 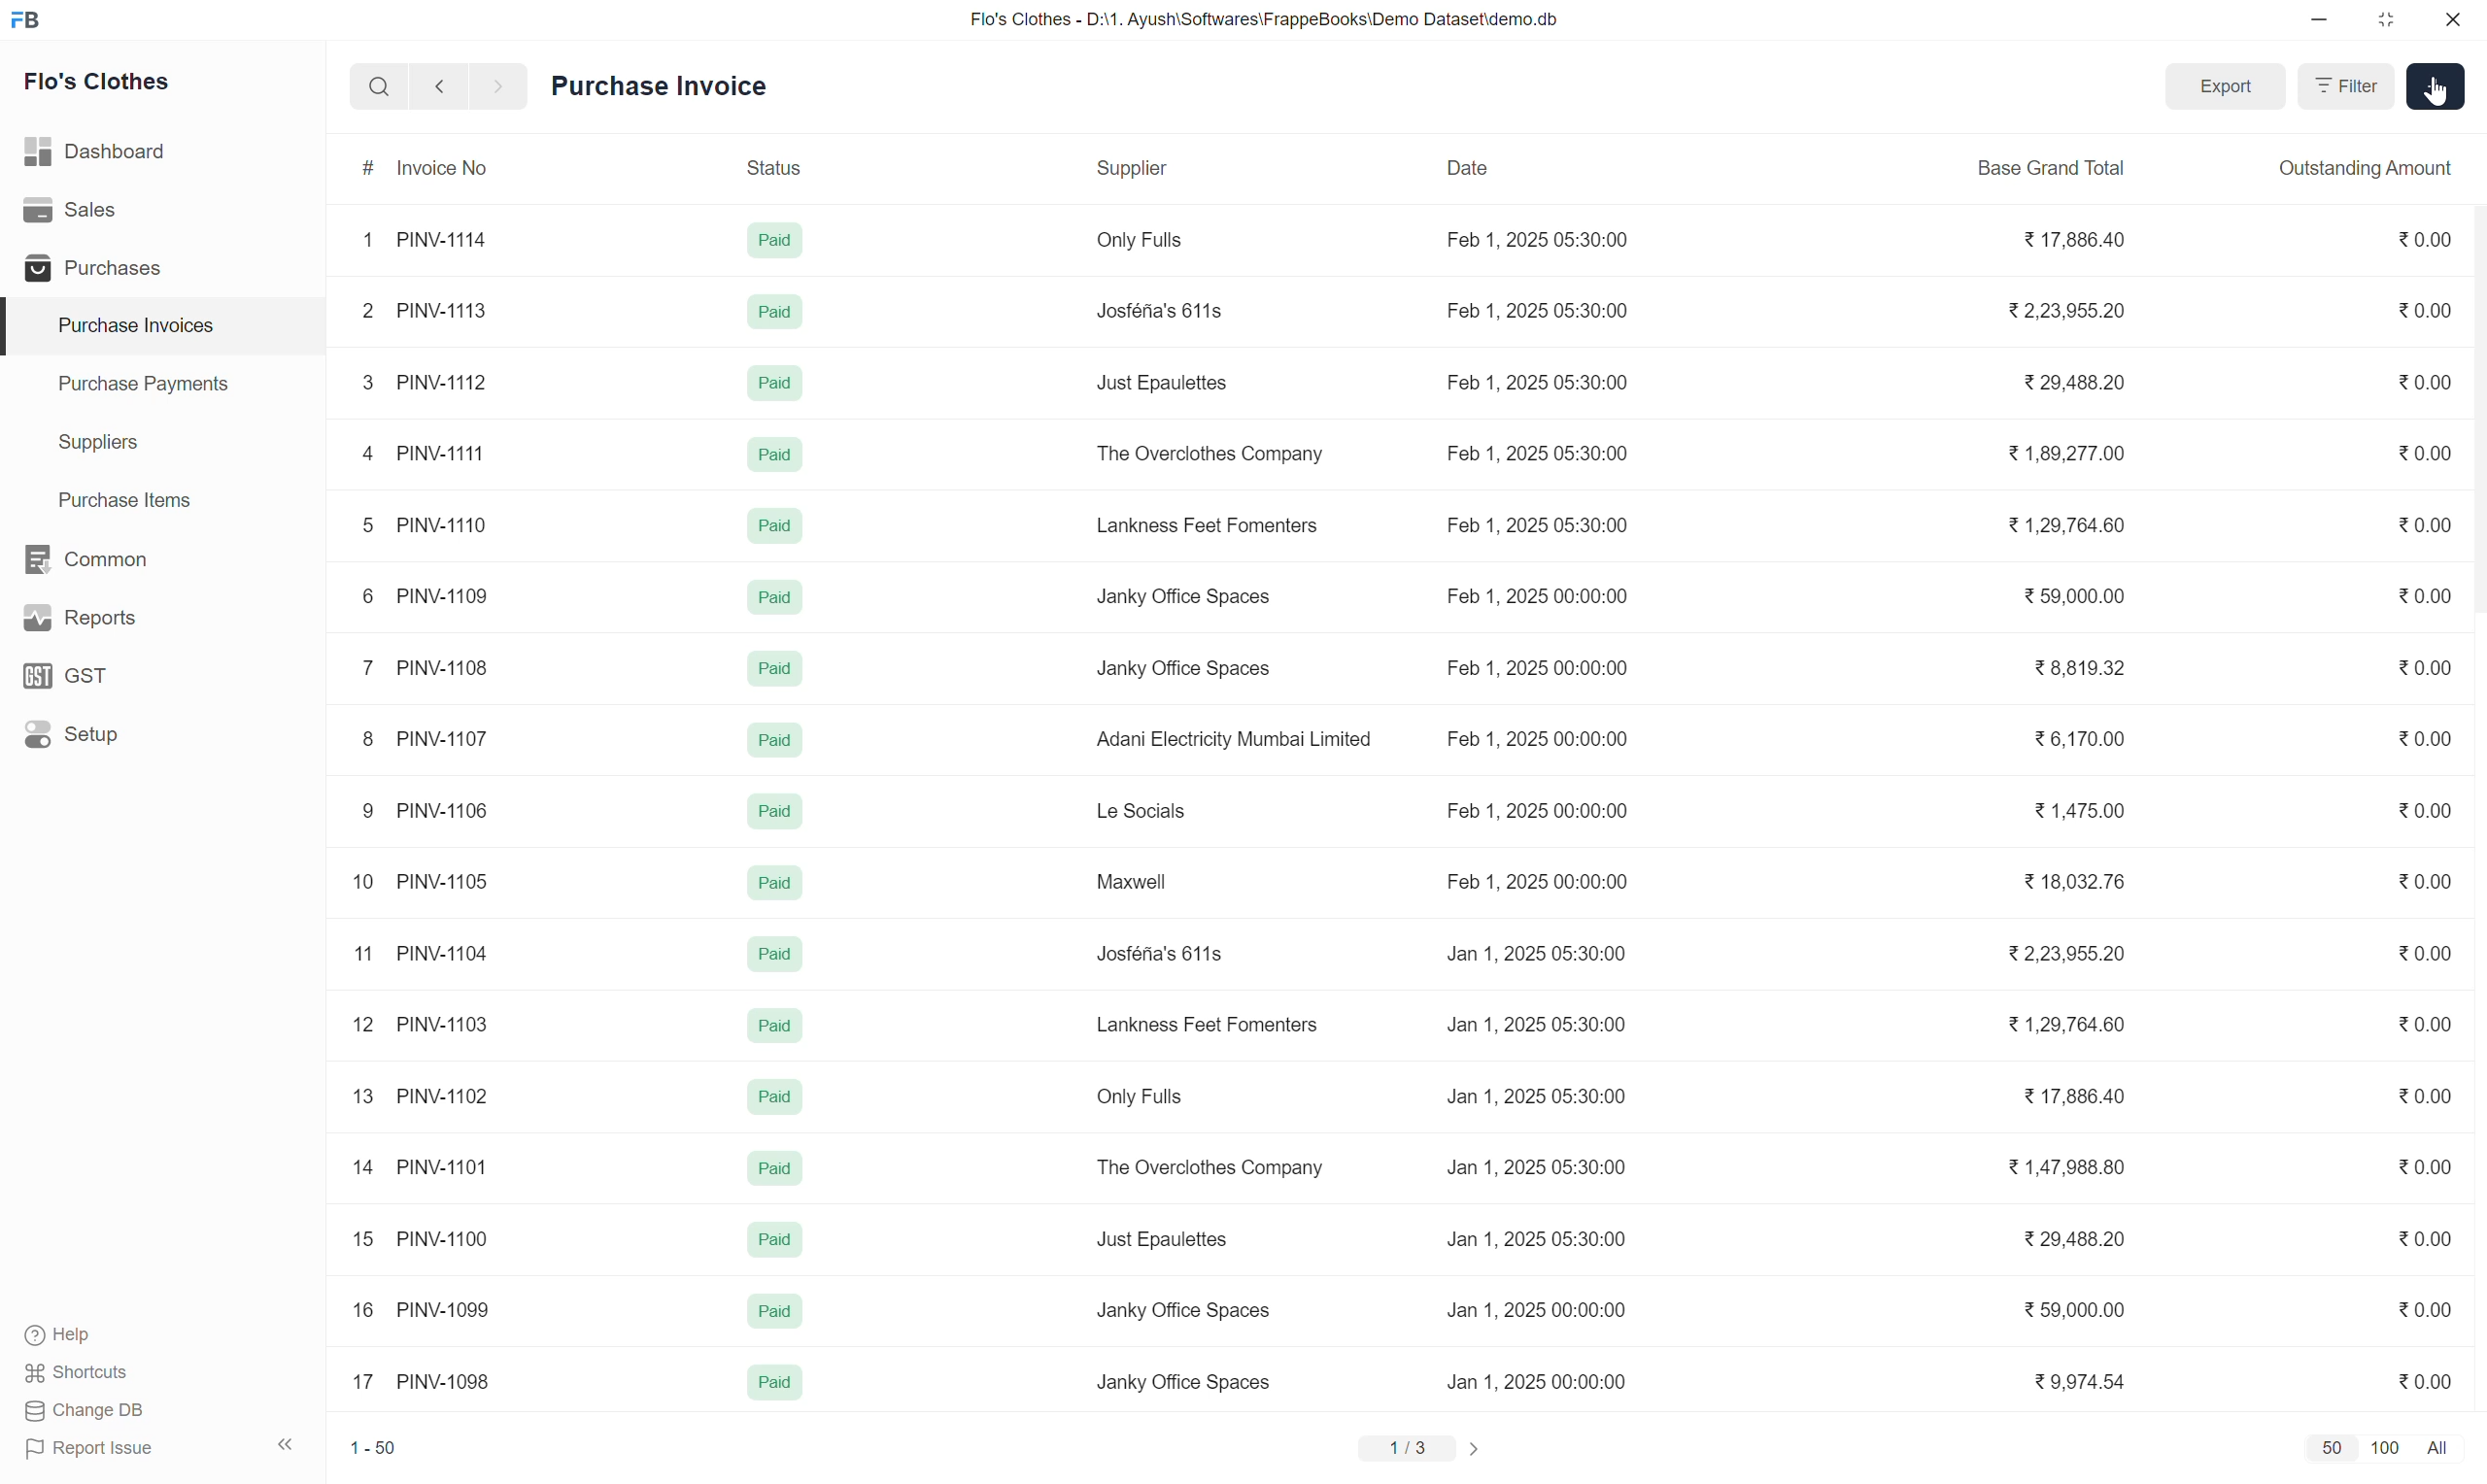 I want to click on Jan 1, 2025 05:30:00, so click(x=1537, y=1166).